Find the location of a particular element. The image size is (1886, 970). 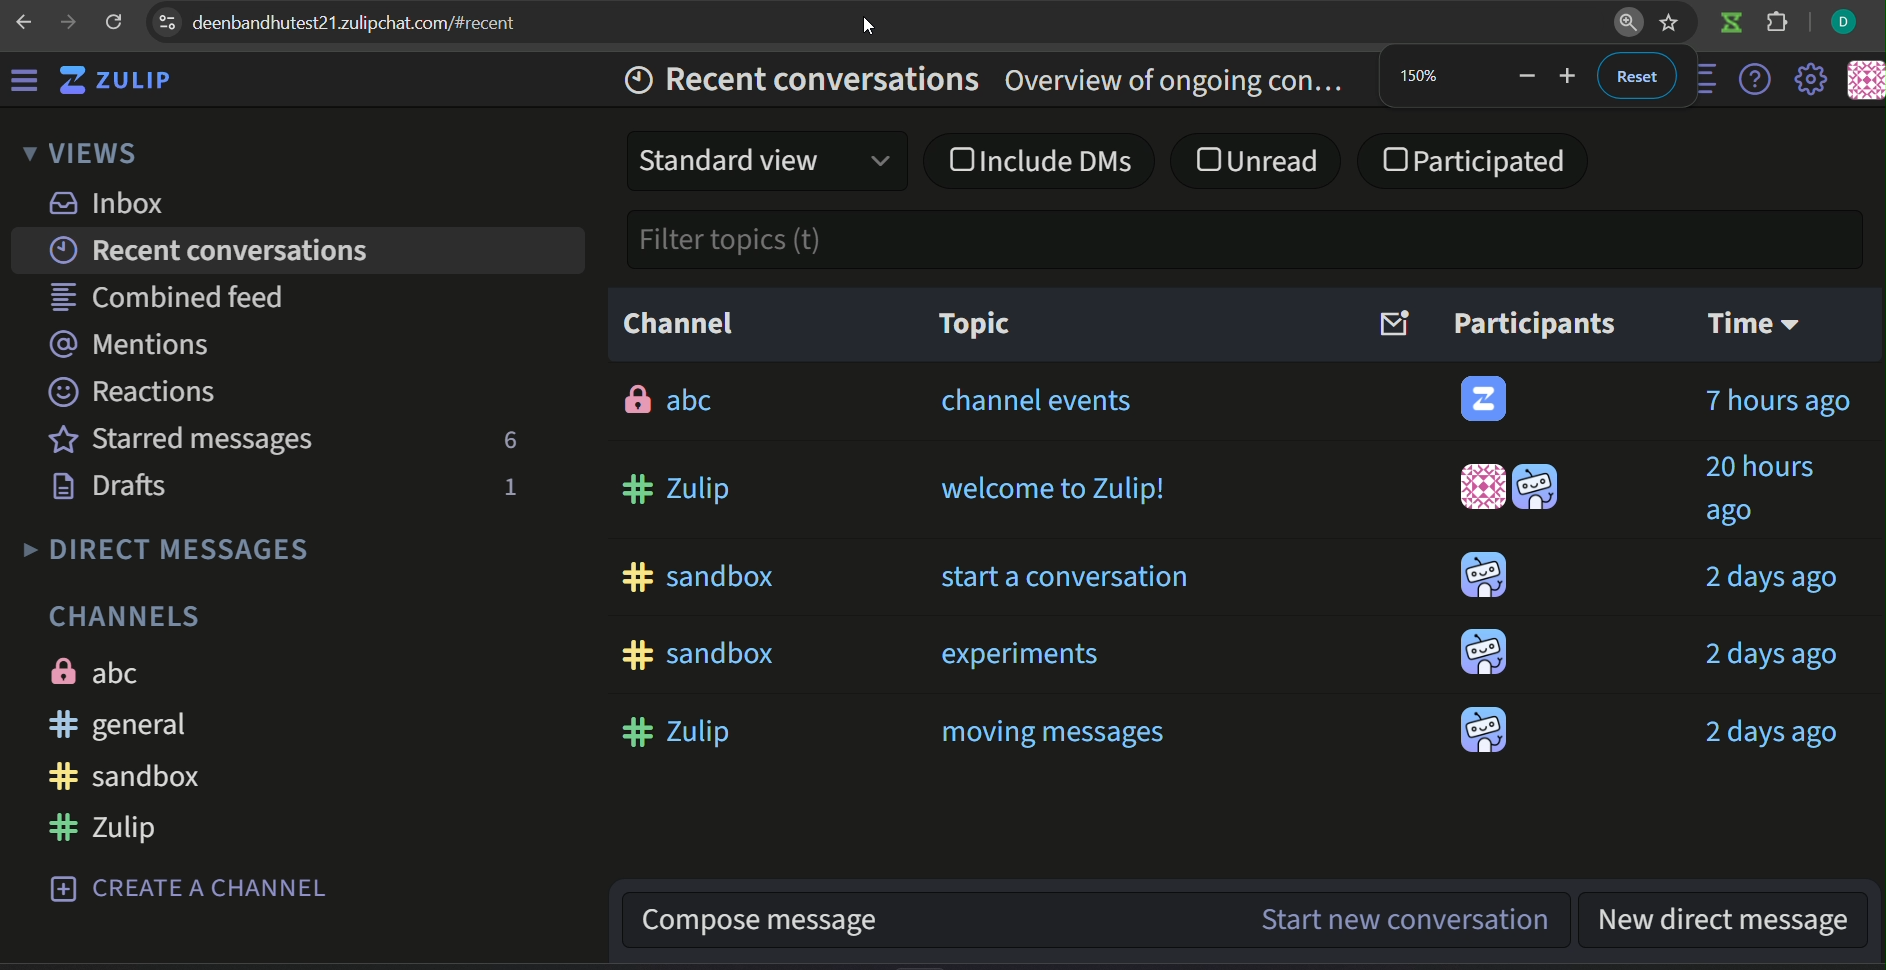

reactions is located at coordinates (138, 391).